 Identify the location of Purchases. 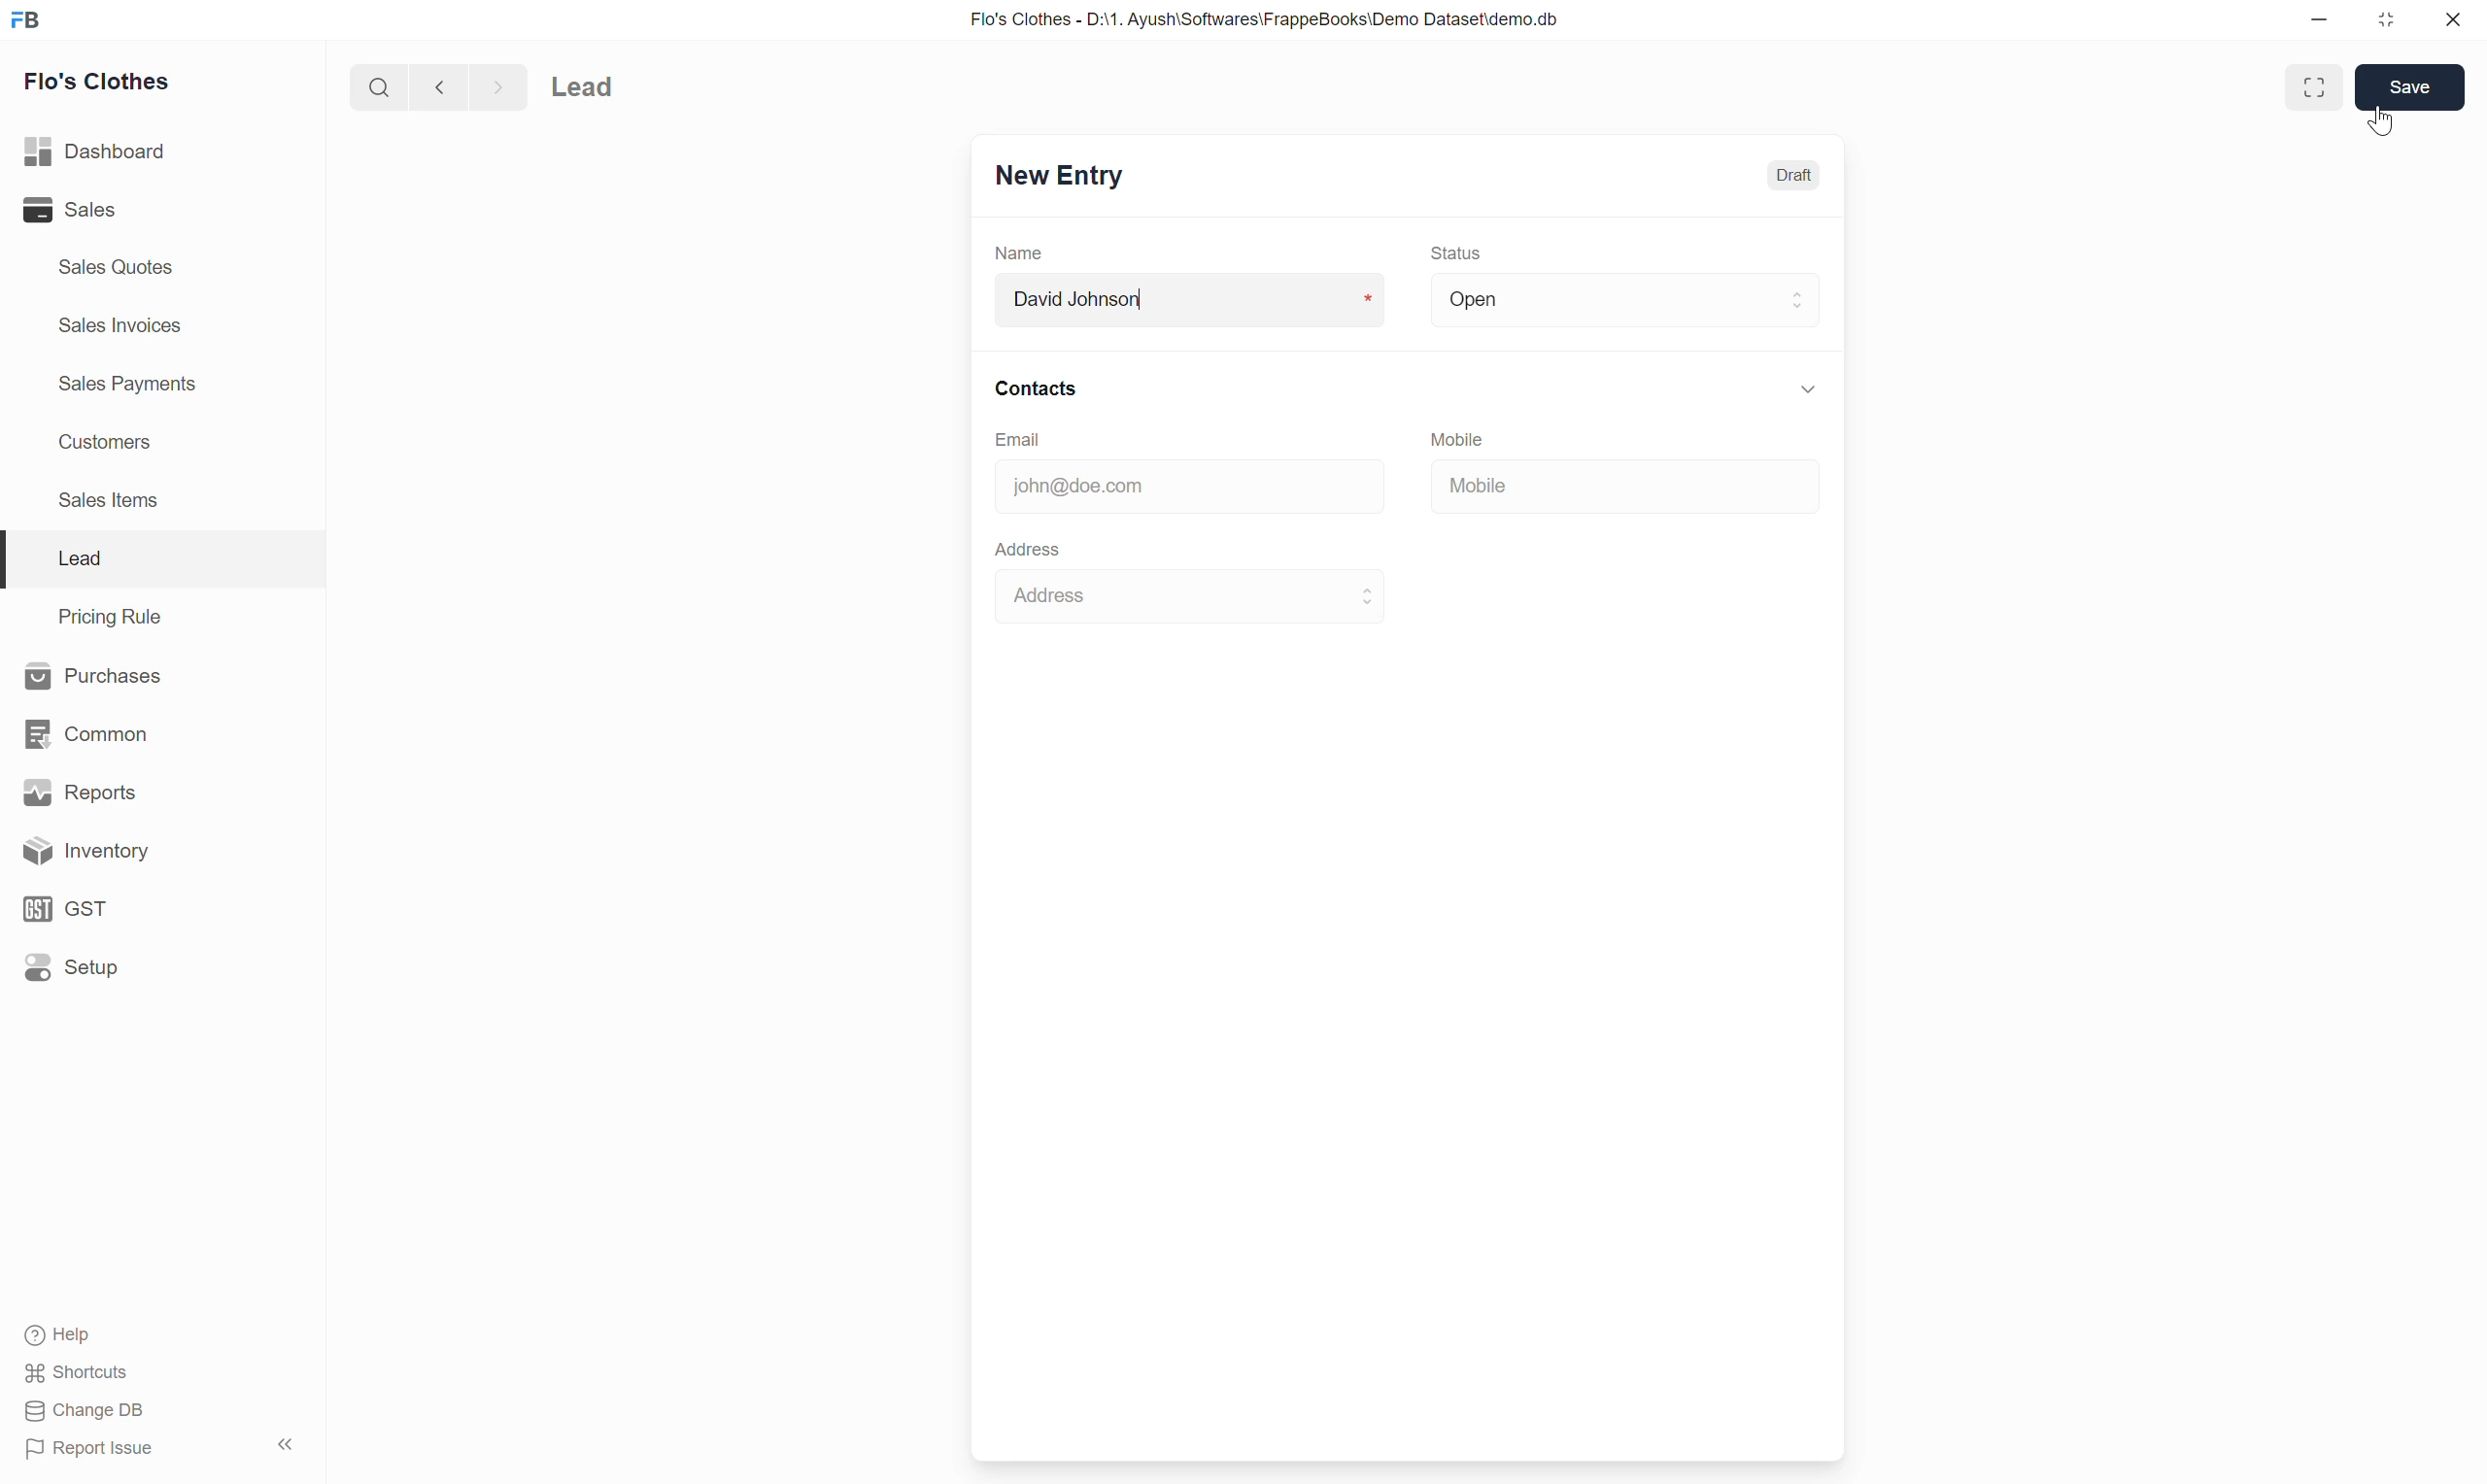
(93, 674).